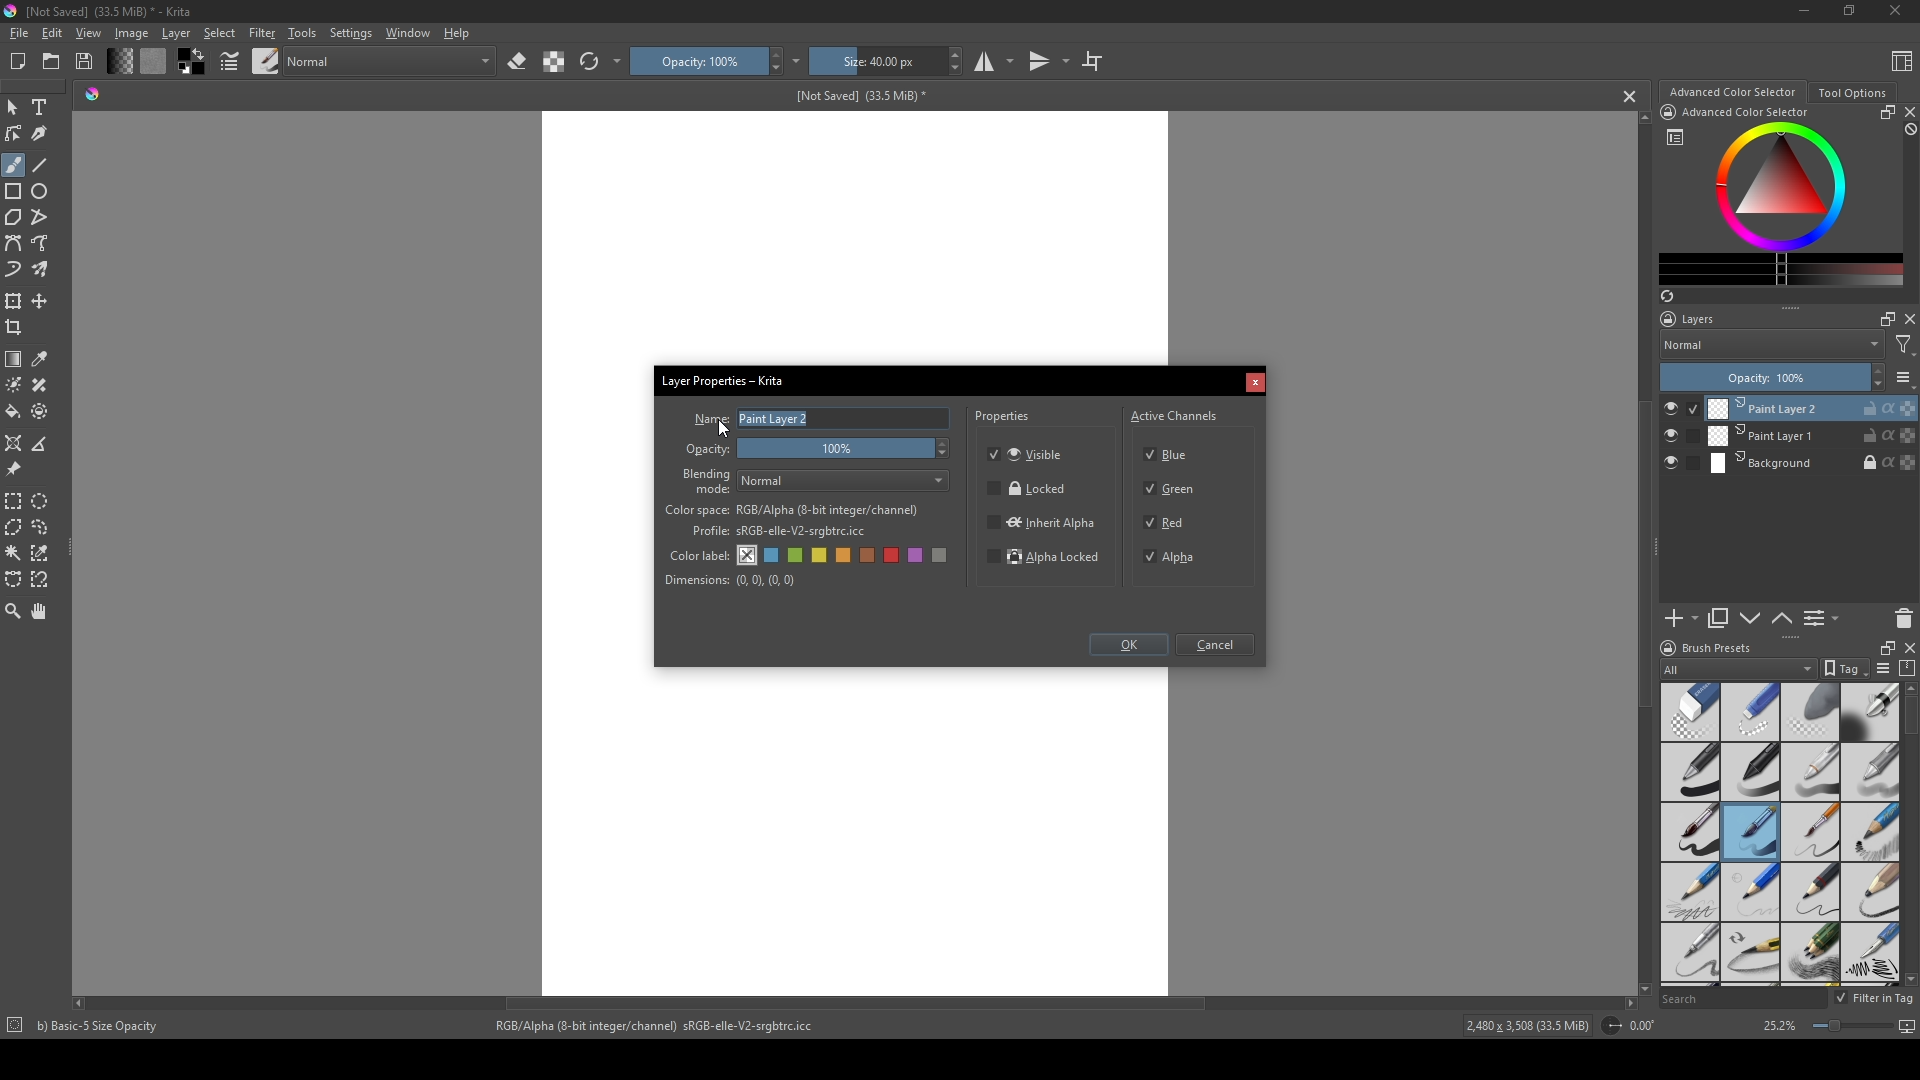 This screenshot has height=1080, width=1920. What do you see at coordinates (1908, 979) in the screenshot?
I see `scroll down` at bounding box center [1908, 979].